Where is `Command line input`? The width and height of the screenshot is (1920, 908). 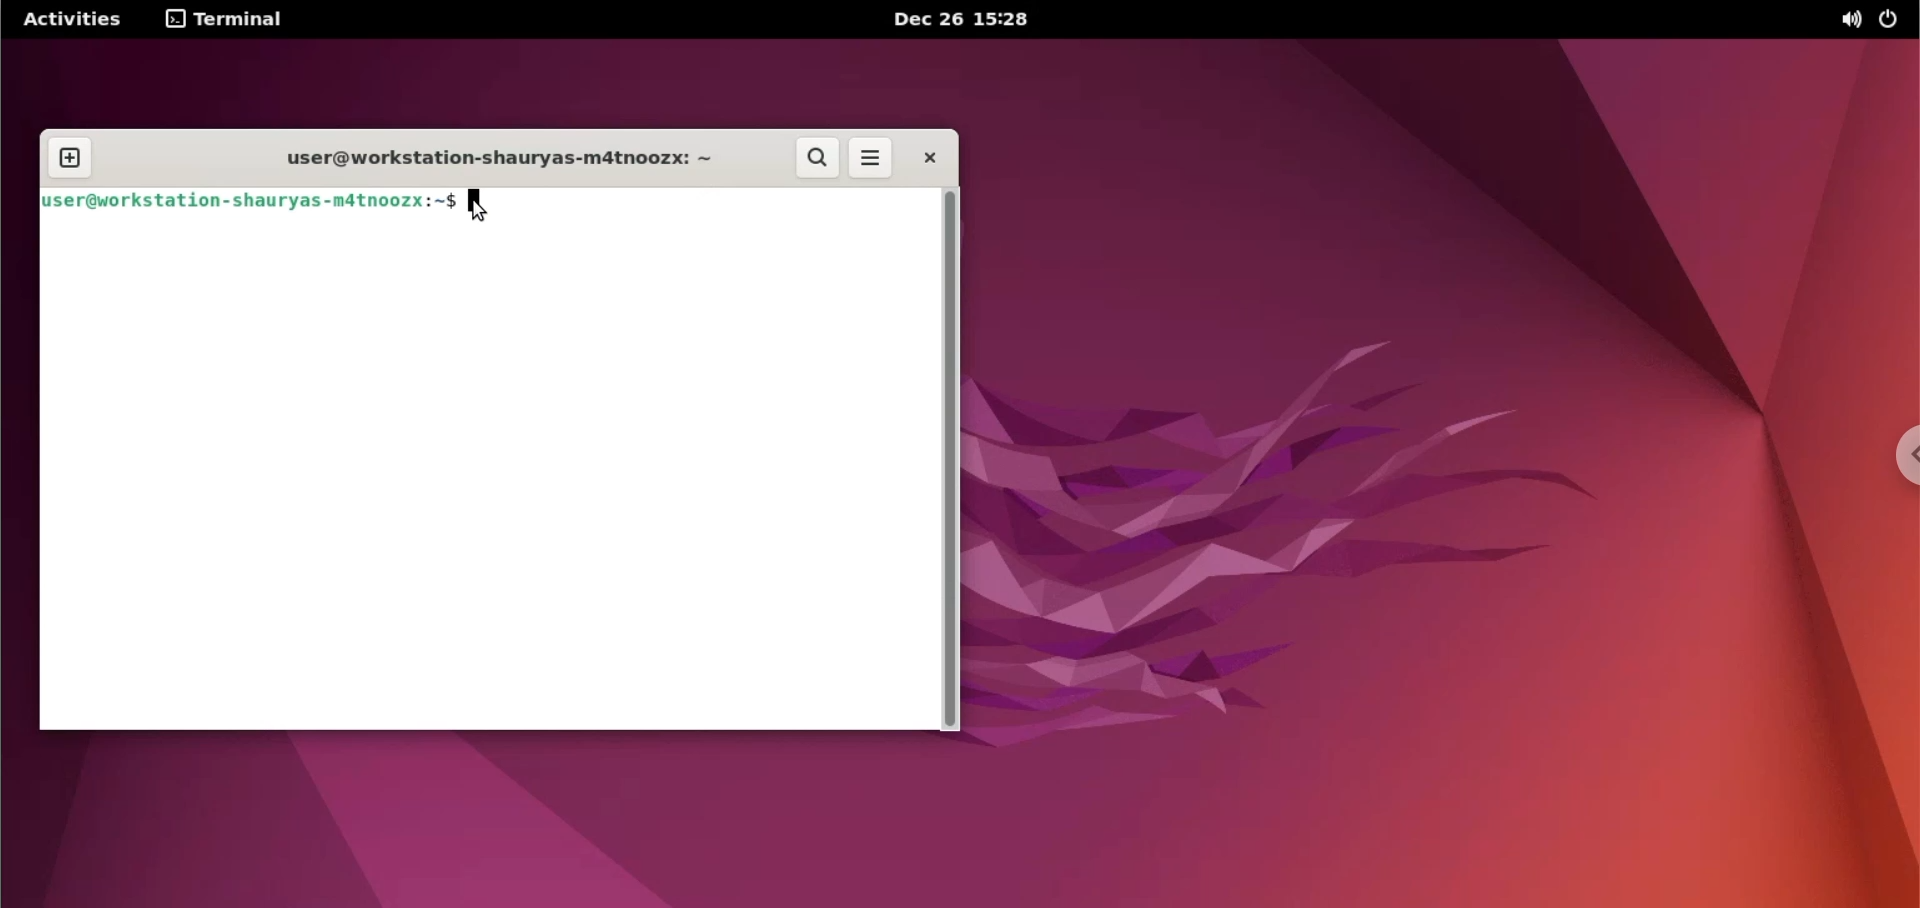 Command line input is located at coordinates (484, 475).